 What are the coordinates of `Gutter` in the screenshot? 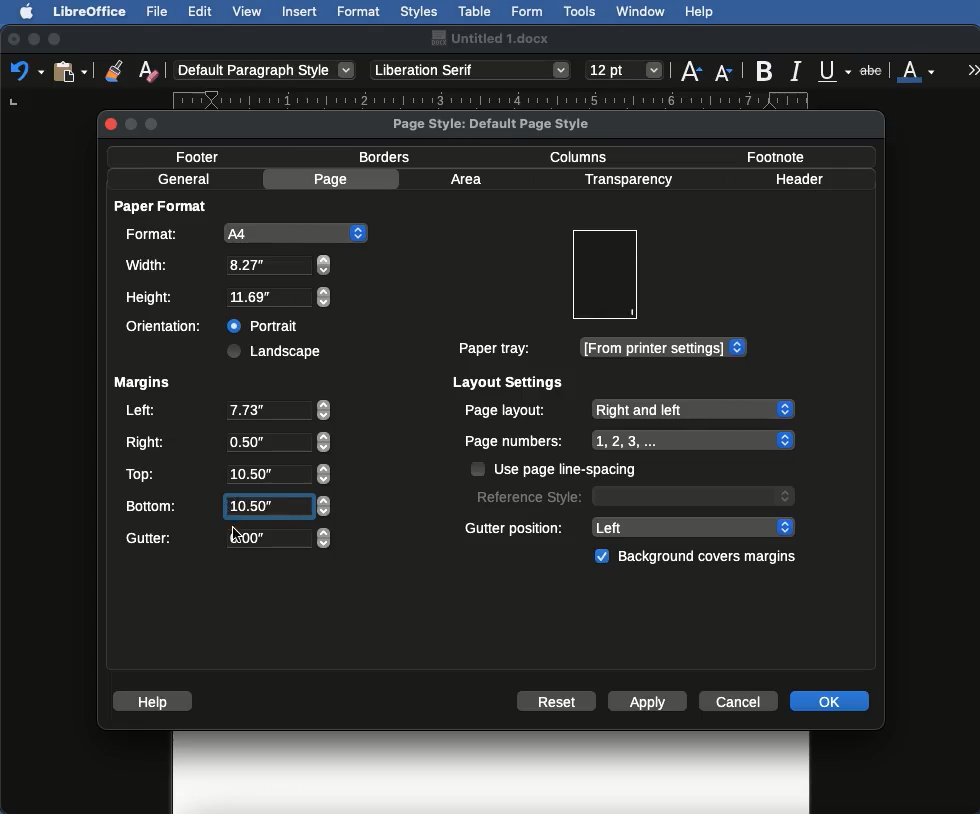 It's located at (228, 539).